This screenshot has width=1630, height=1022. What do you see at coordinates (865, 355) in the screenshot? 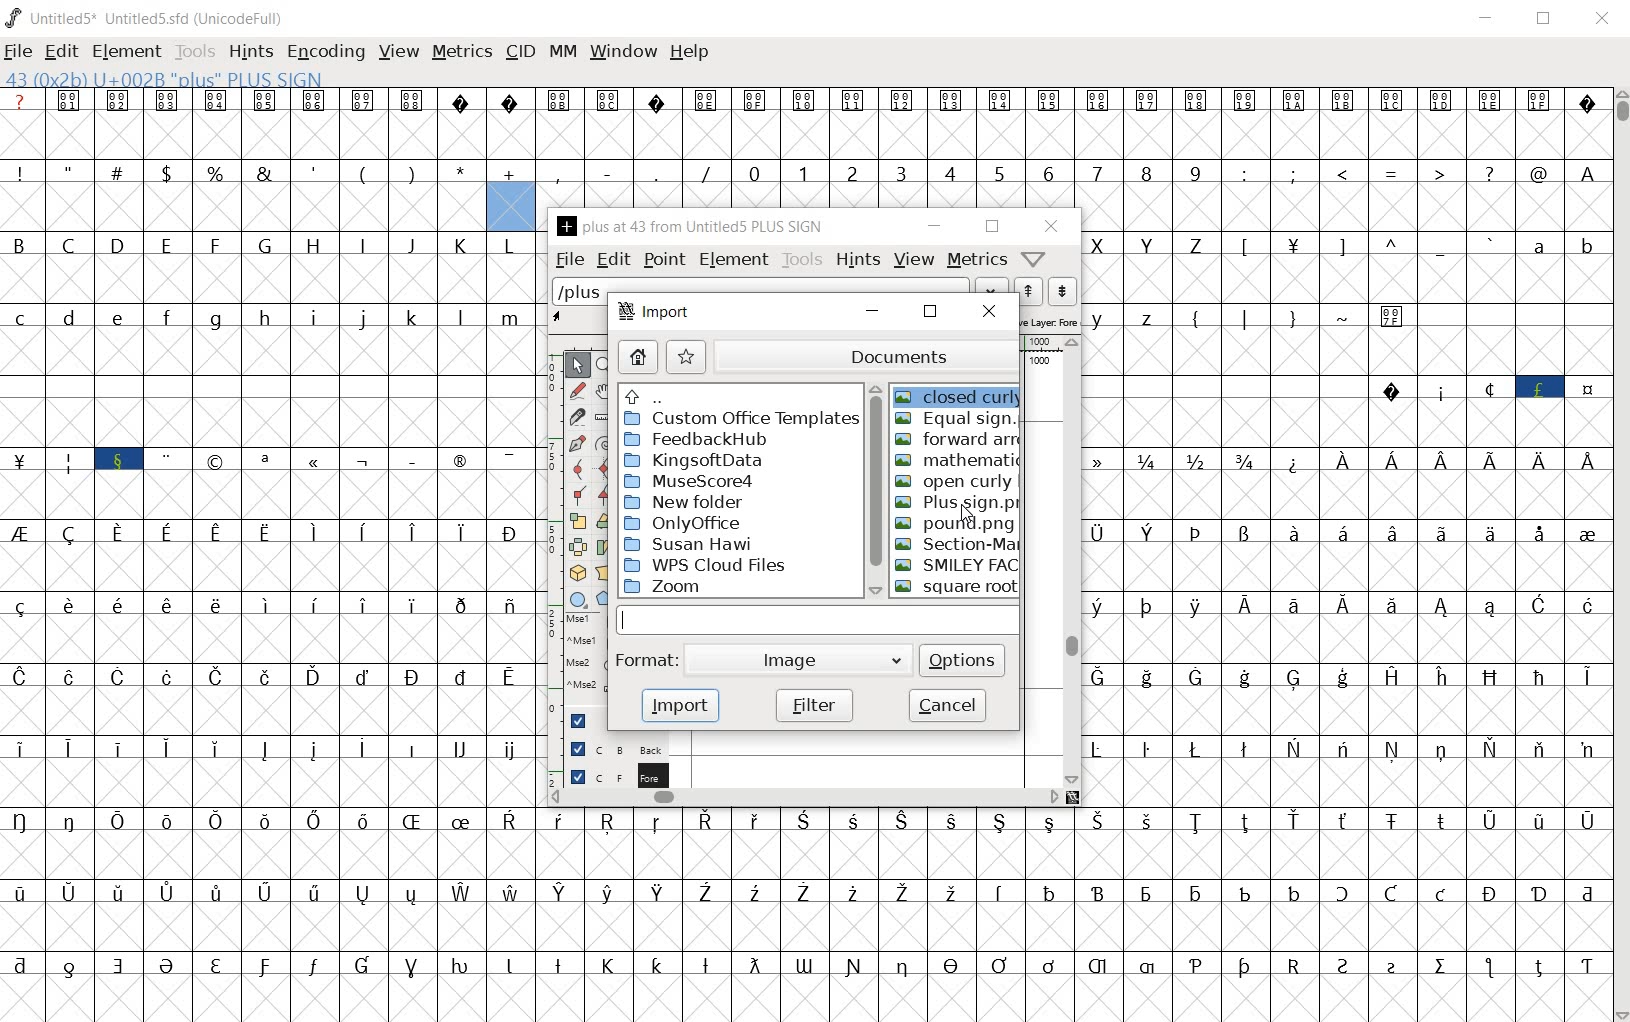
I see `documents` at bounding box center [865, 355].